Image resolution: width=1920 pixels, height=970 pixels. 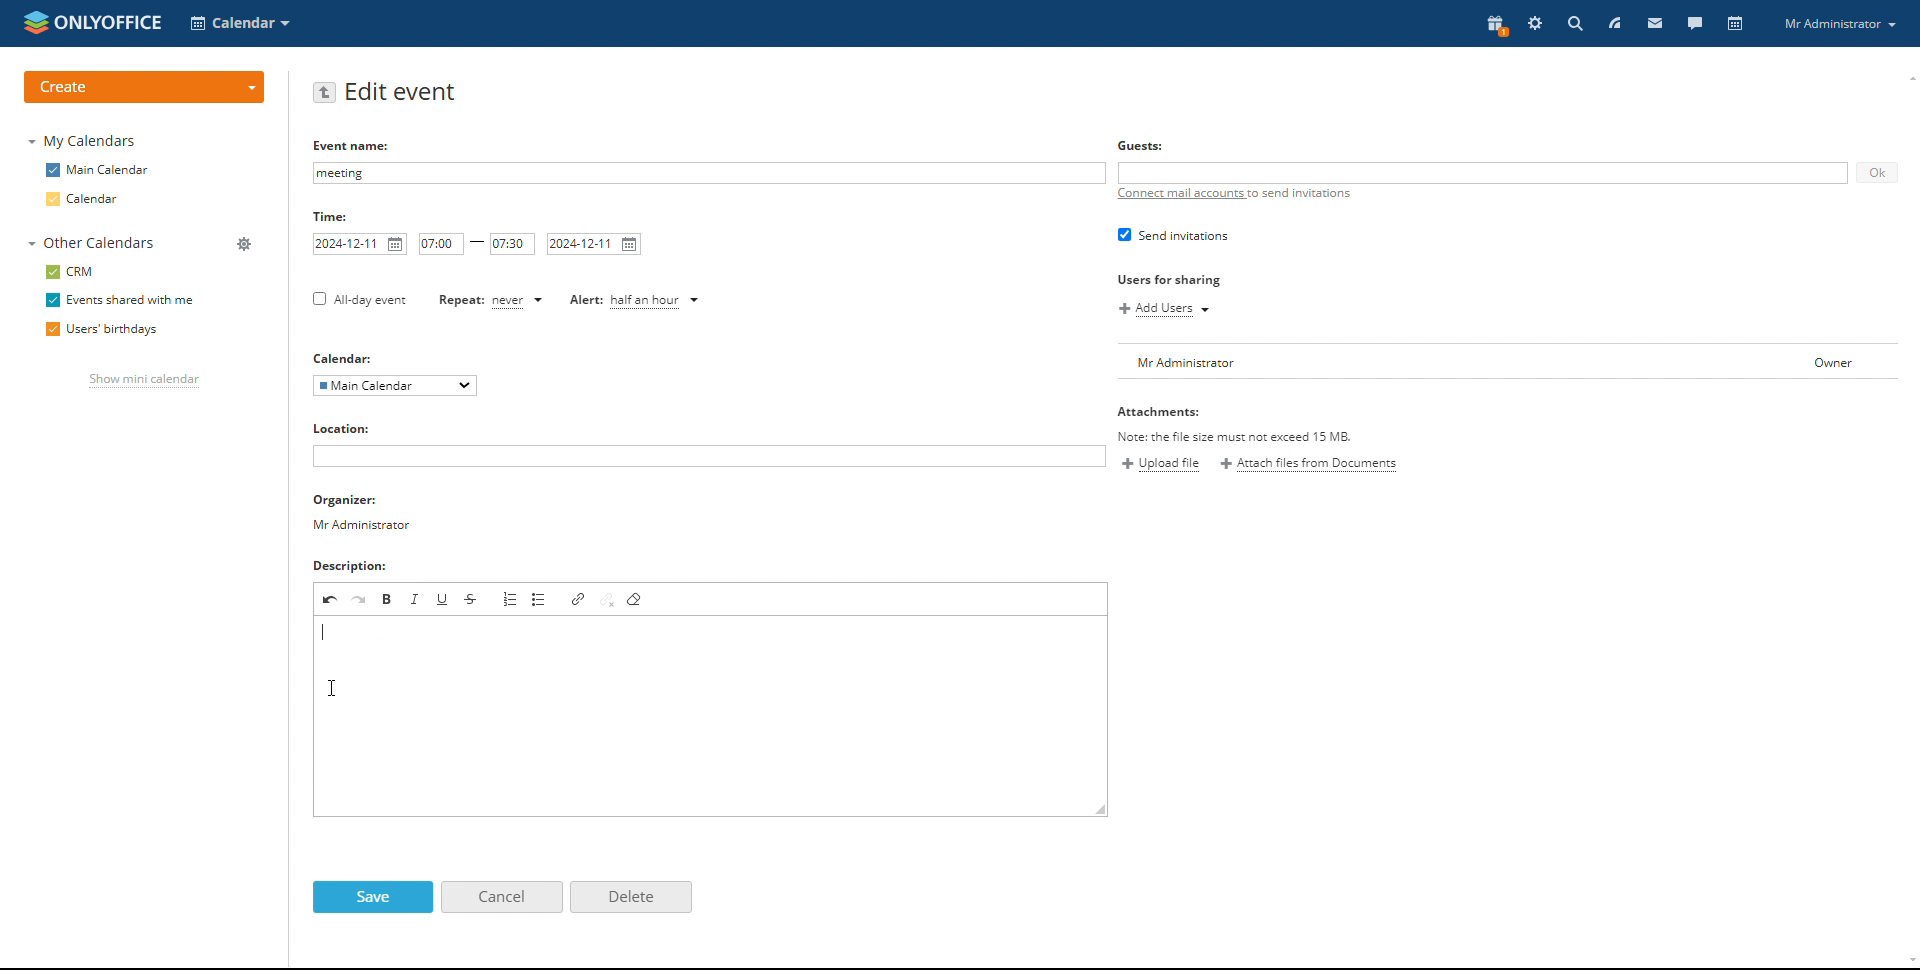 What do you see at coordinates (91, 243) in the screenshot?
I see `other calendars` at bounding box center [91, 243].